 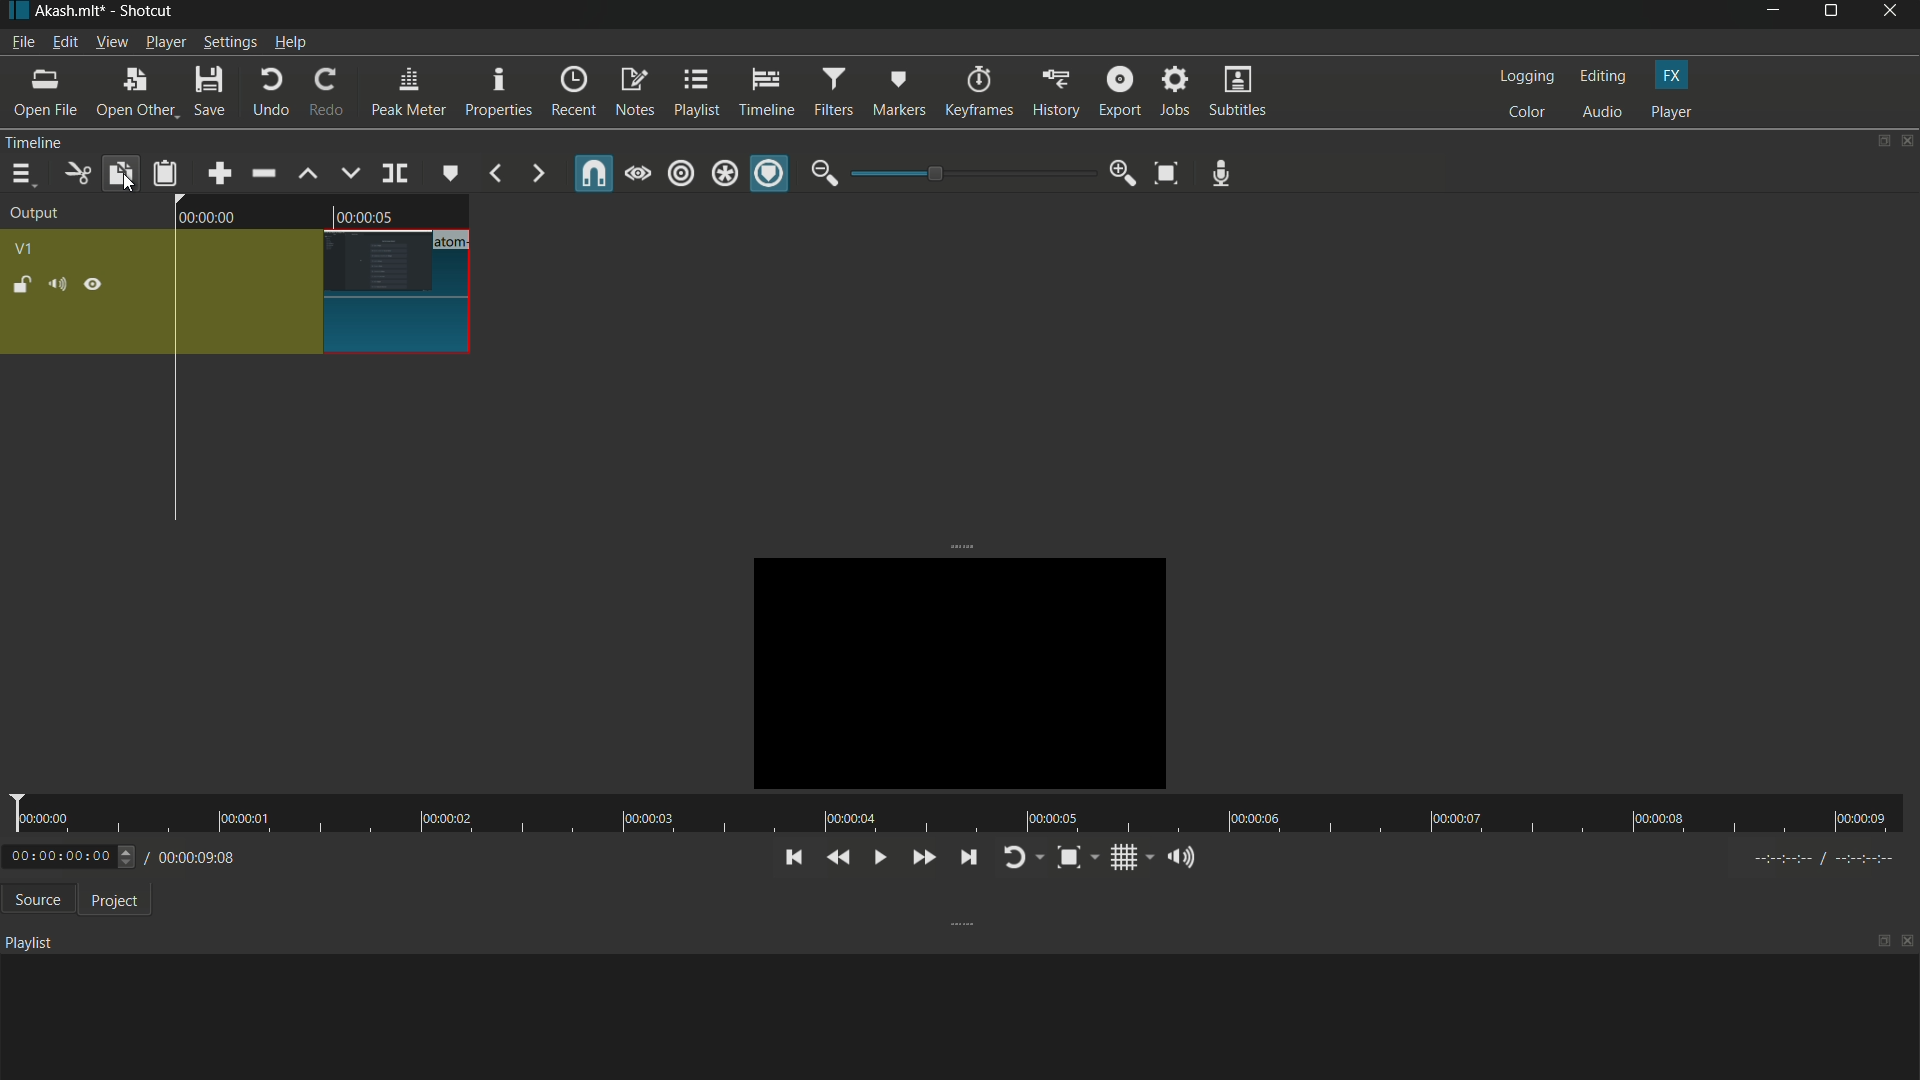 What do you see at coordinates (1185, 856) in the screenshot?
I see `show volume control` at bounding box center [1185, 856].